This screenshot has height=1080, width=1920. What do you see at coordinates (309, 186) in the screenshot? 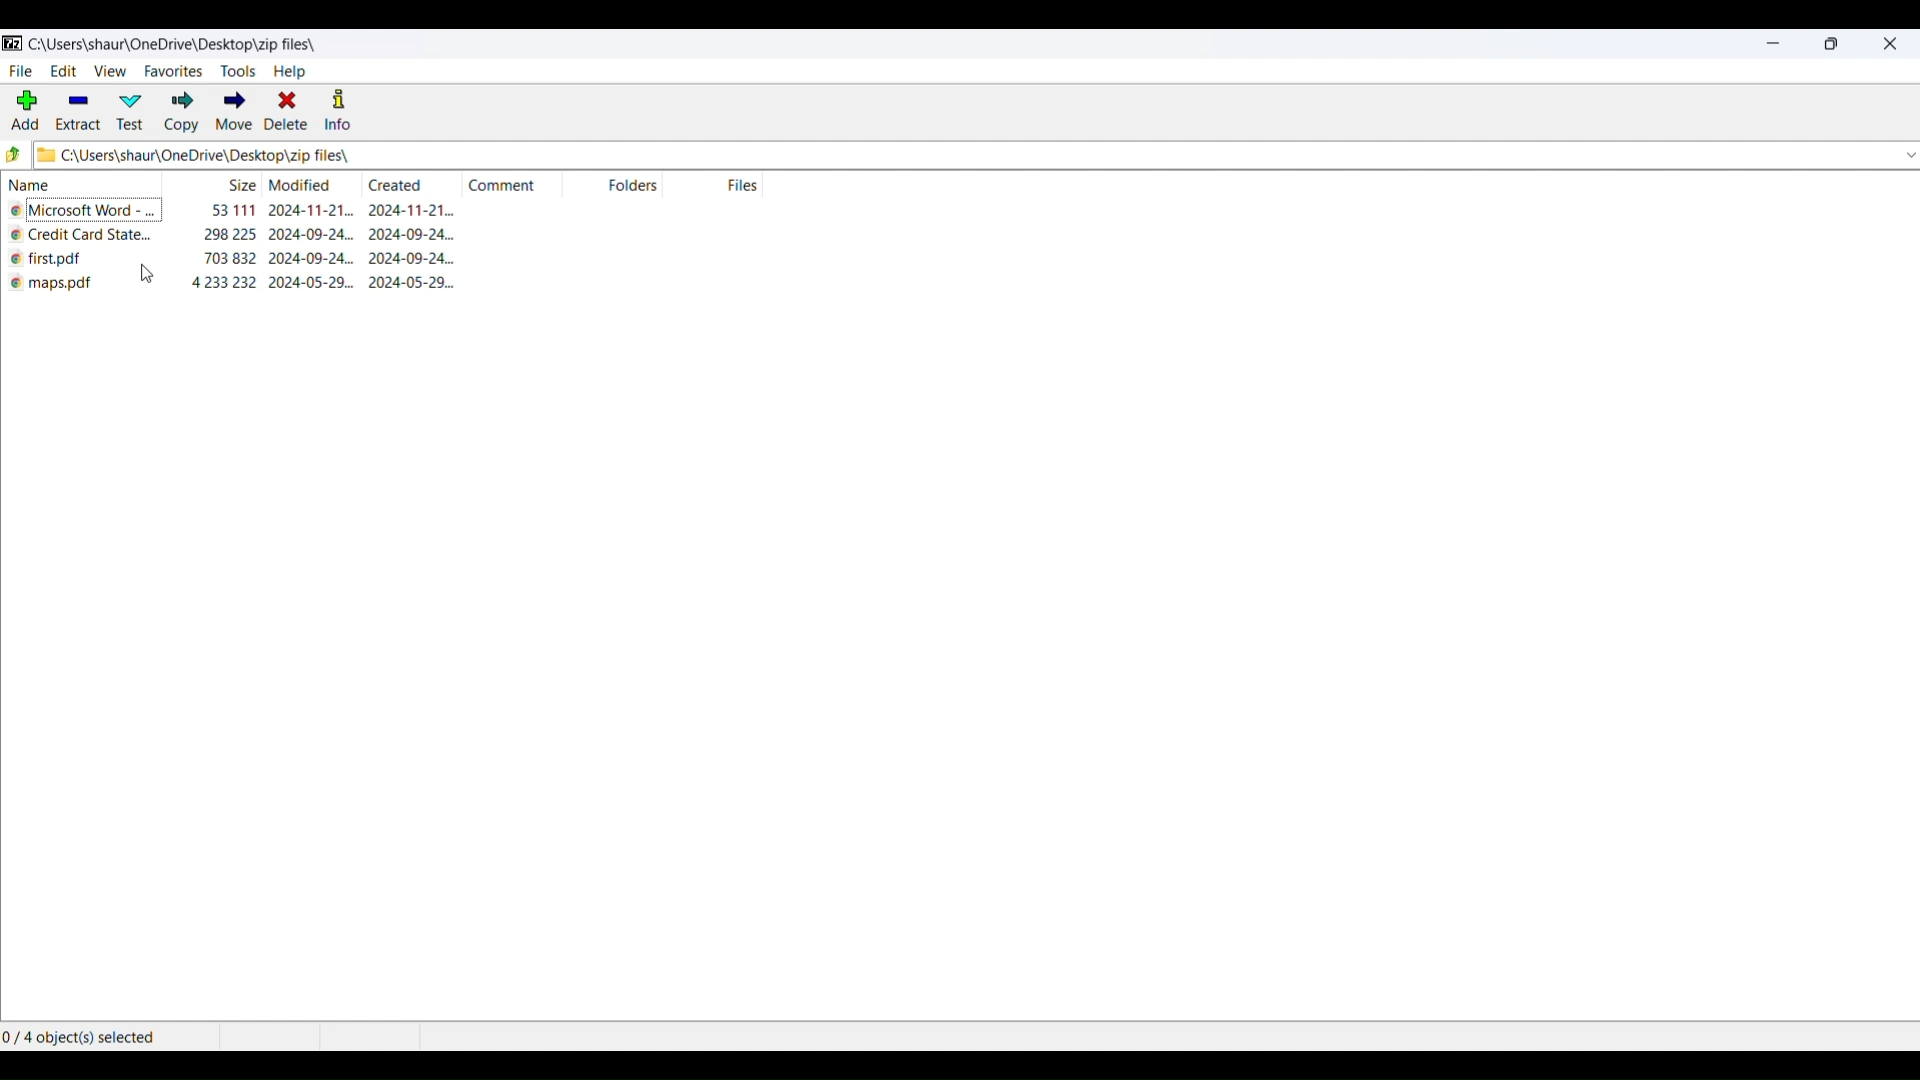
I see `` at bounding box center [309, 186].